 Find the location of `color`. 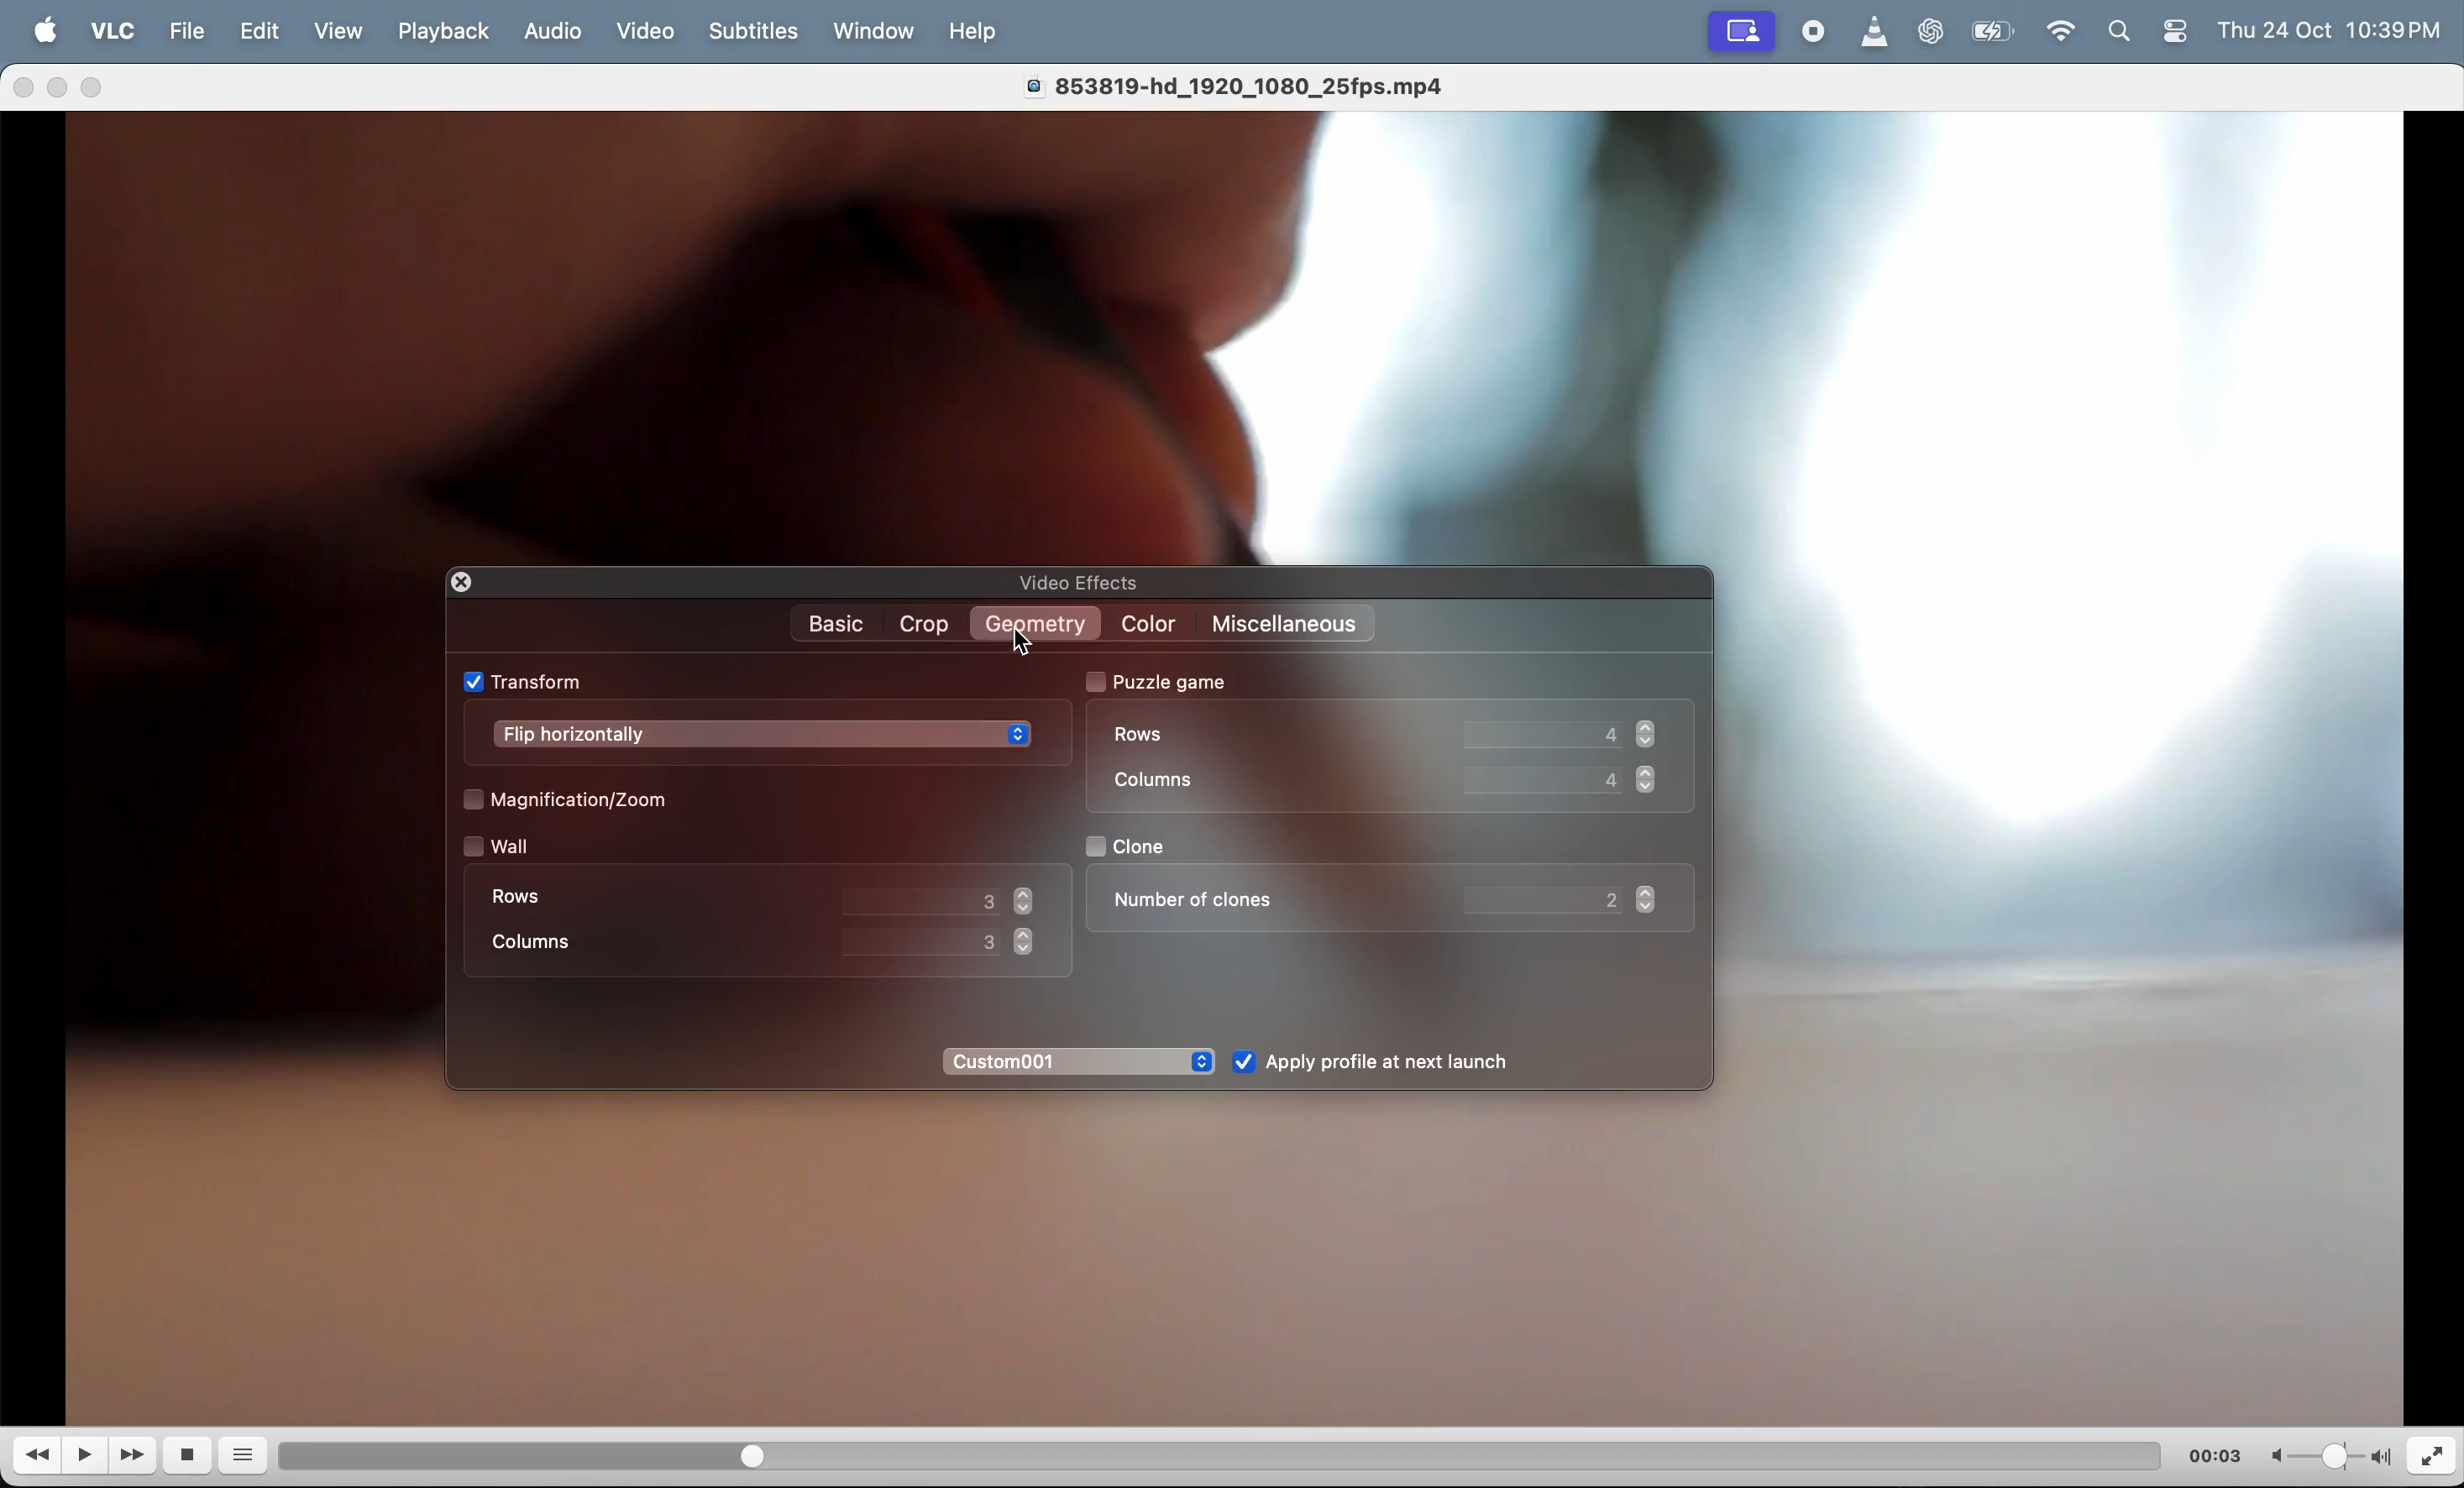

color is located at coordinates (1151, 625).